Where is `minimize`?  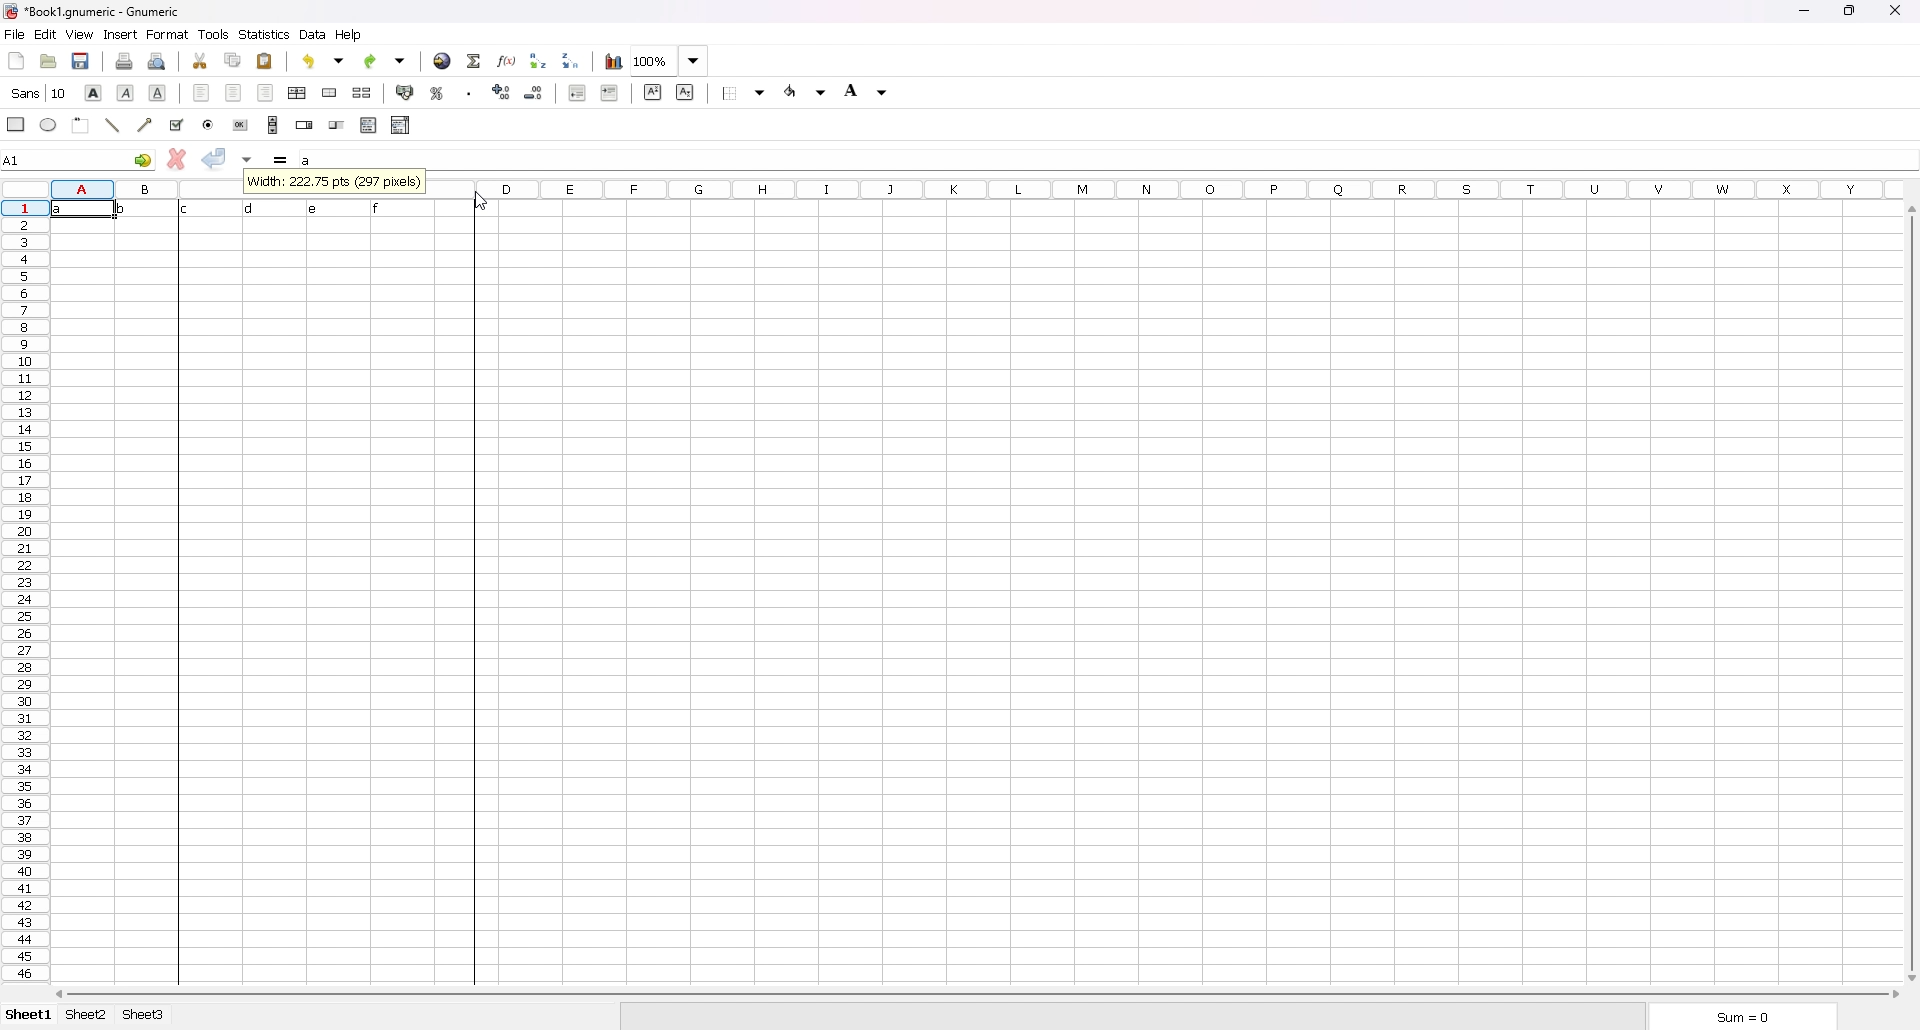 minimize is located at coordinates (1803, 12).